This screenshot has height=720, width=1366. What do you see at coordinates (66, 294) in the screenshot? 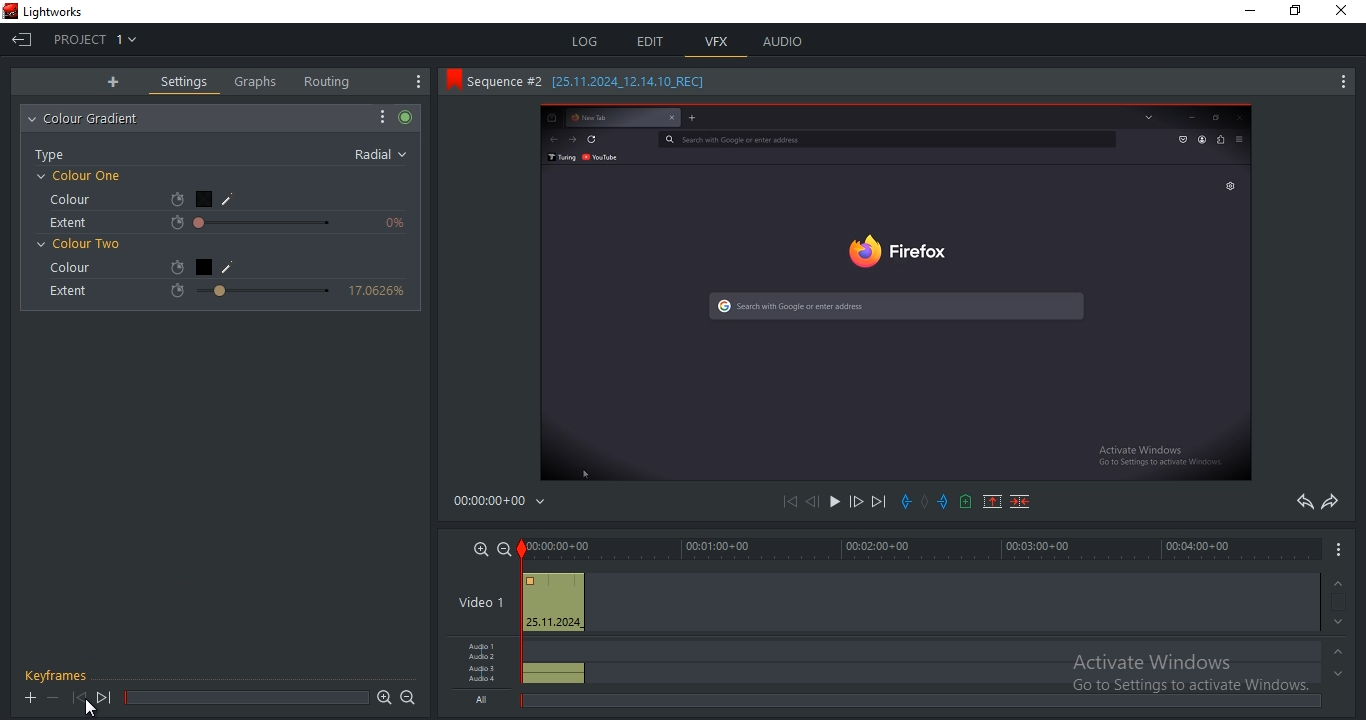
I see `extent` at bounding box center [66, 294].